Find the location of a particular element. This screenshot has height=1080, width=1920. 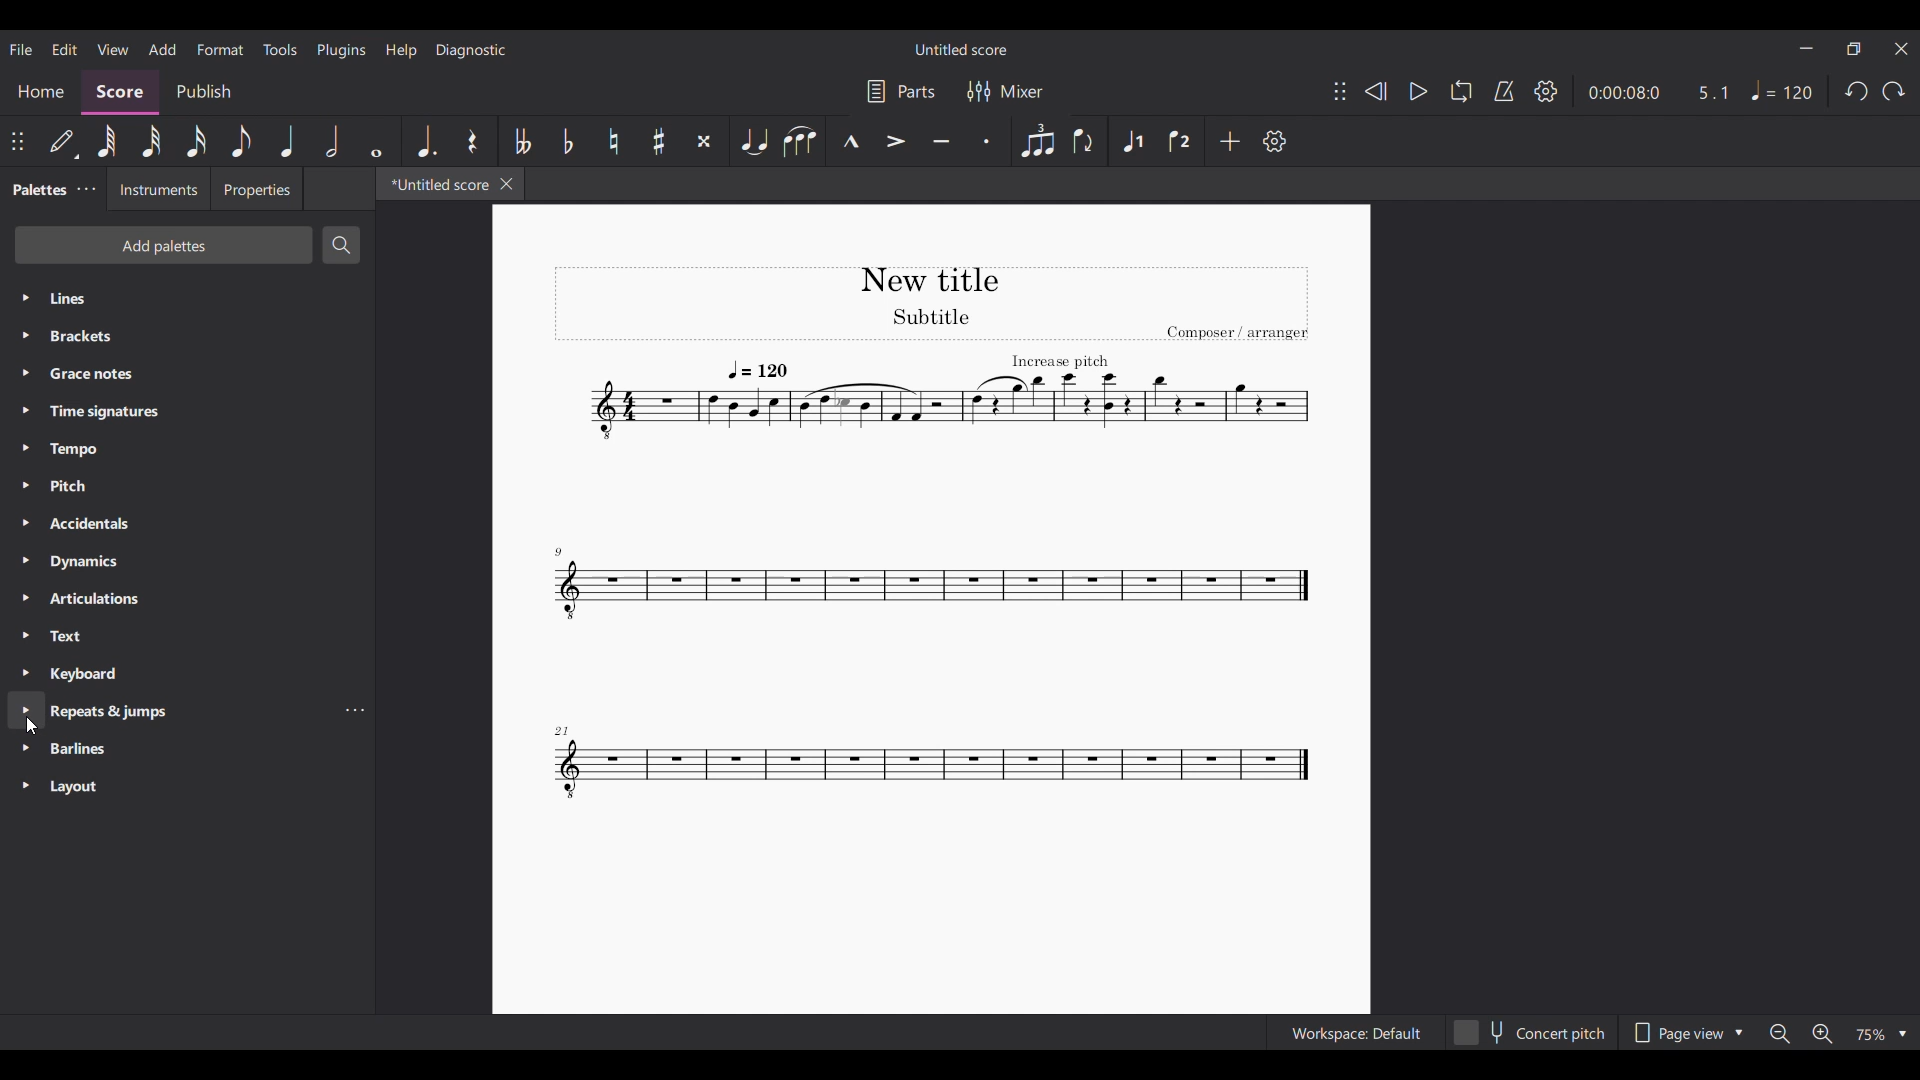

Add palettes is located at coordinates (163, 245).